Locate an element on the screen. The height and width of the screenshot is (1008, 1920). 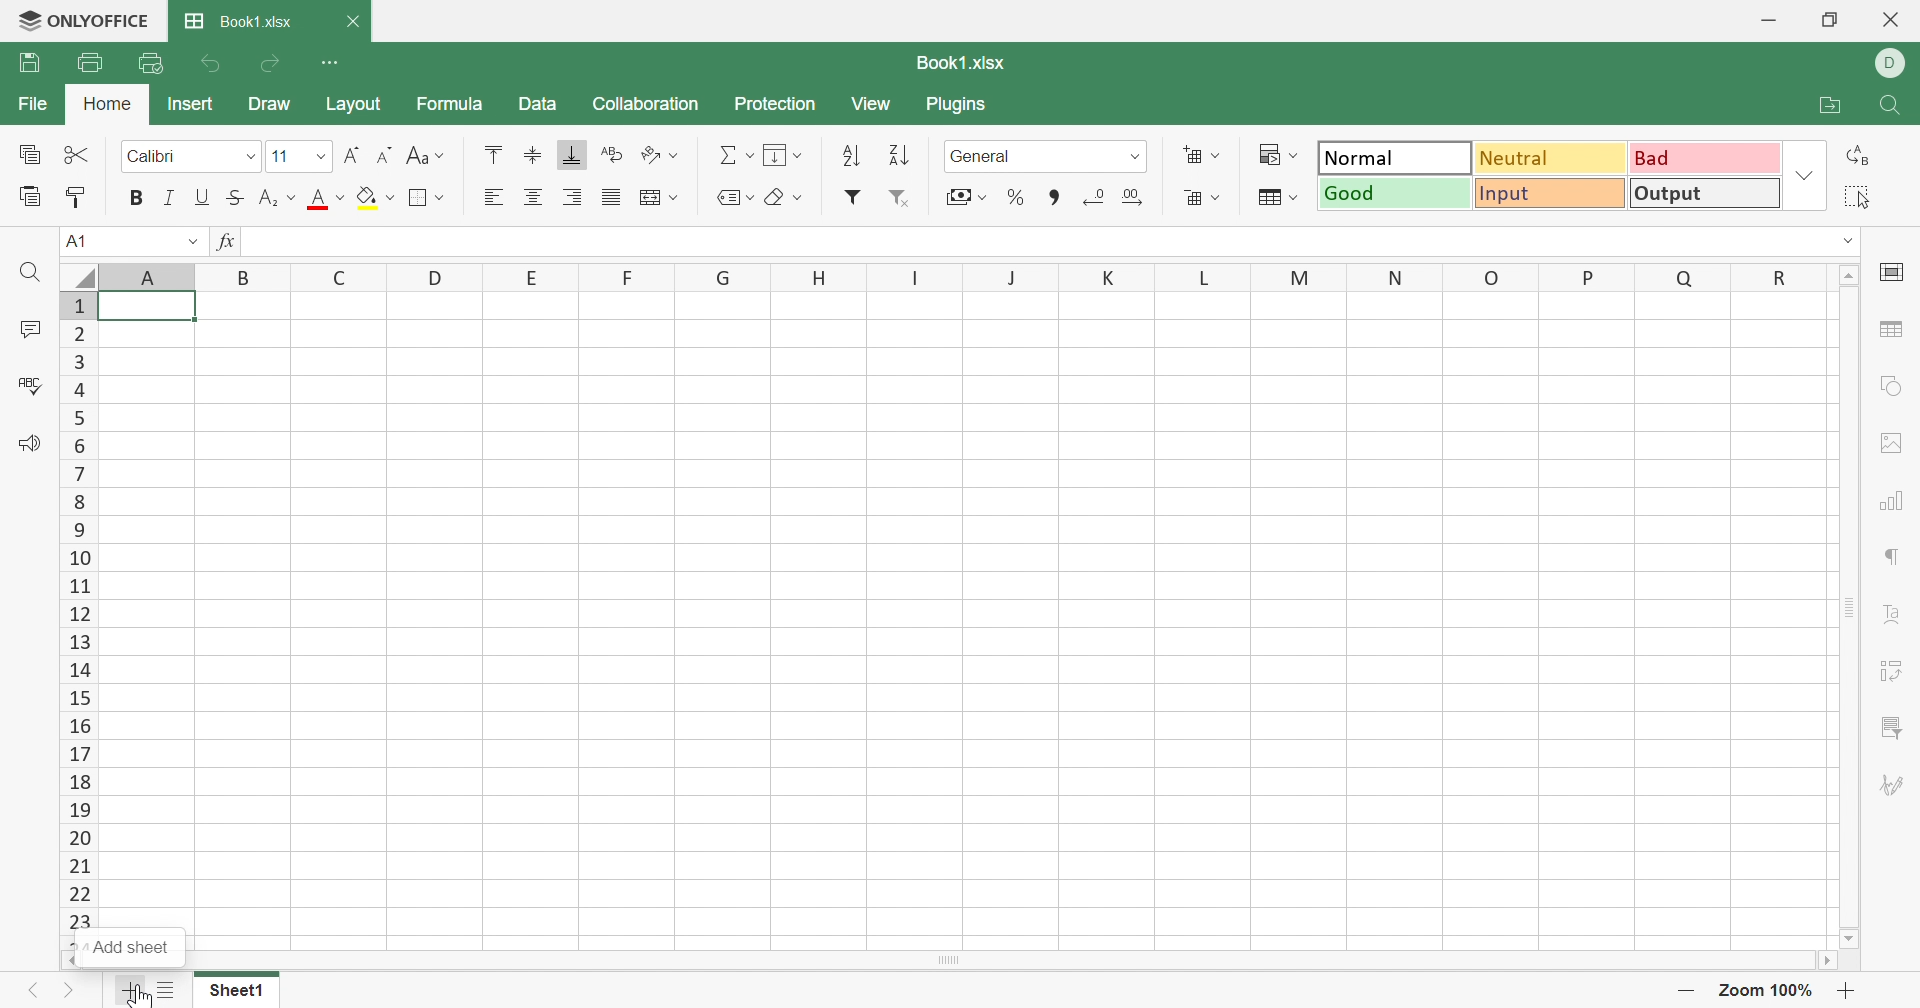
Input is located at coordinates (1547, 194).